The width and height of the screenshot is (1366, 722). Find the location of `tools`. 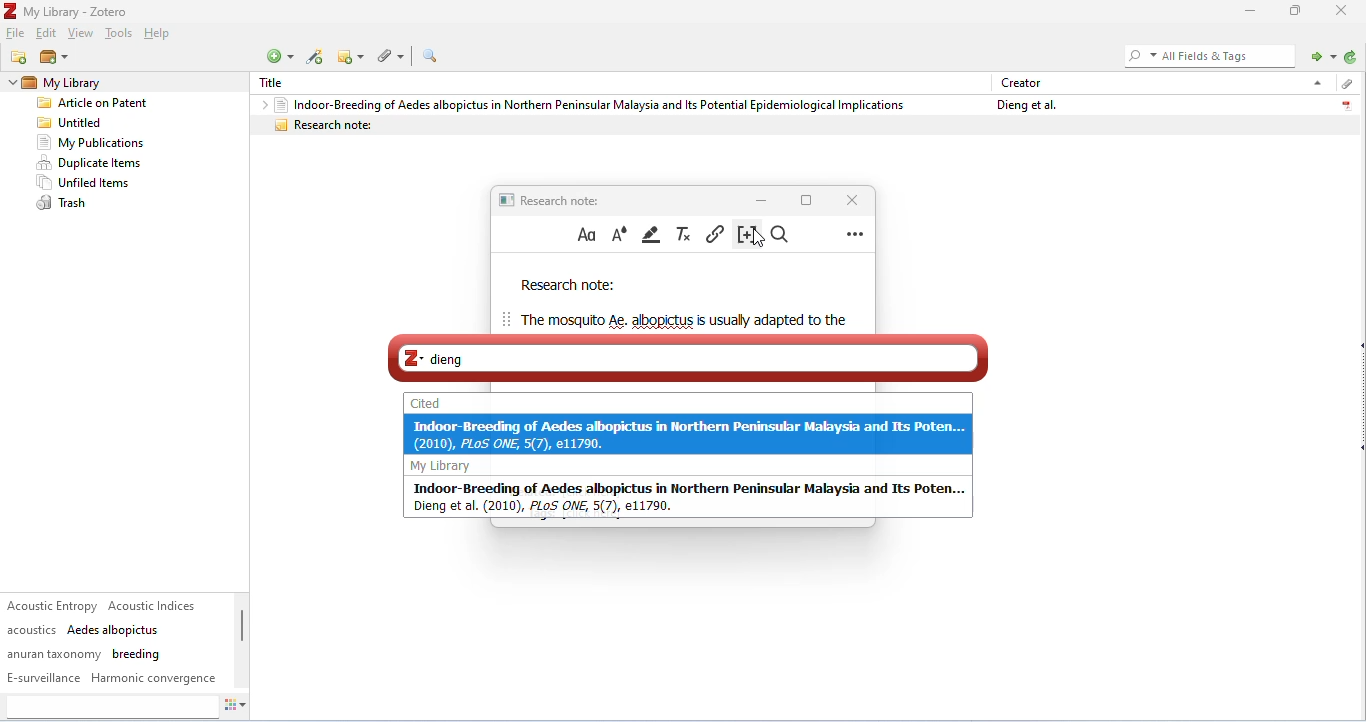

tools is located at coordinates (118, 35).